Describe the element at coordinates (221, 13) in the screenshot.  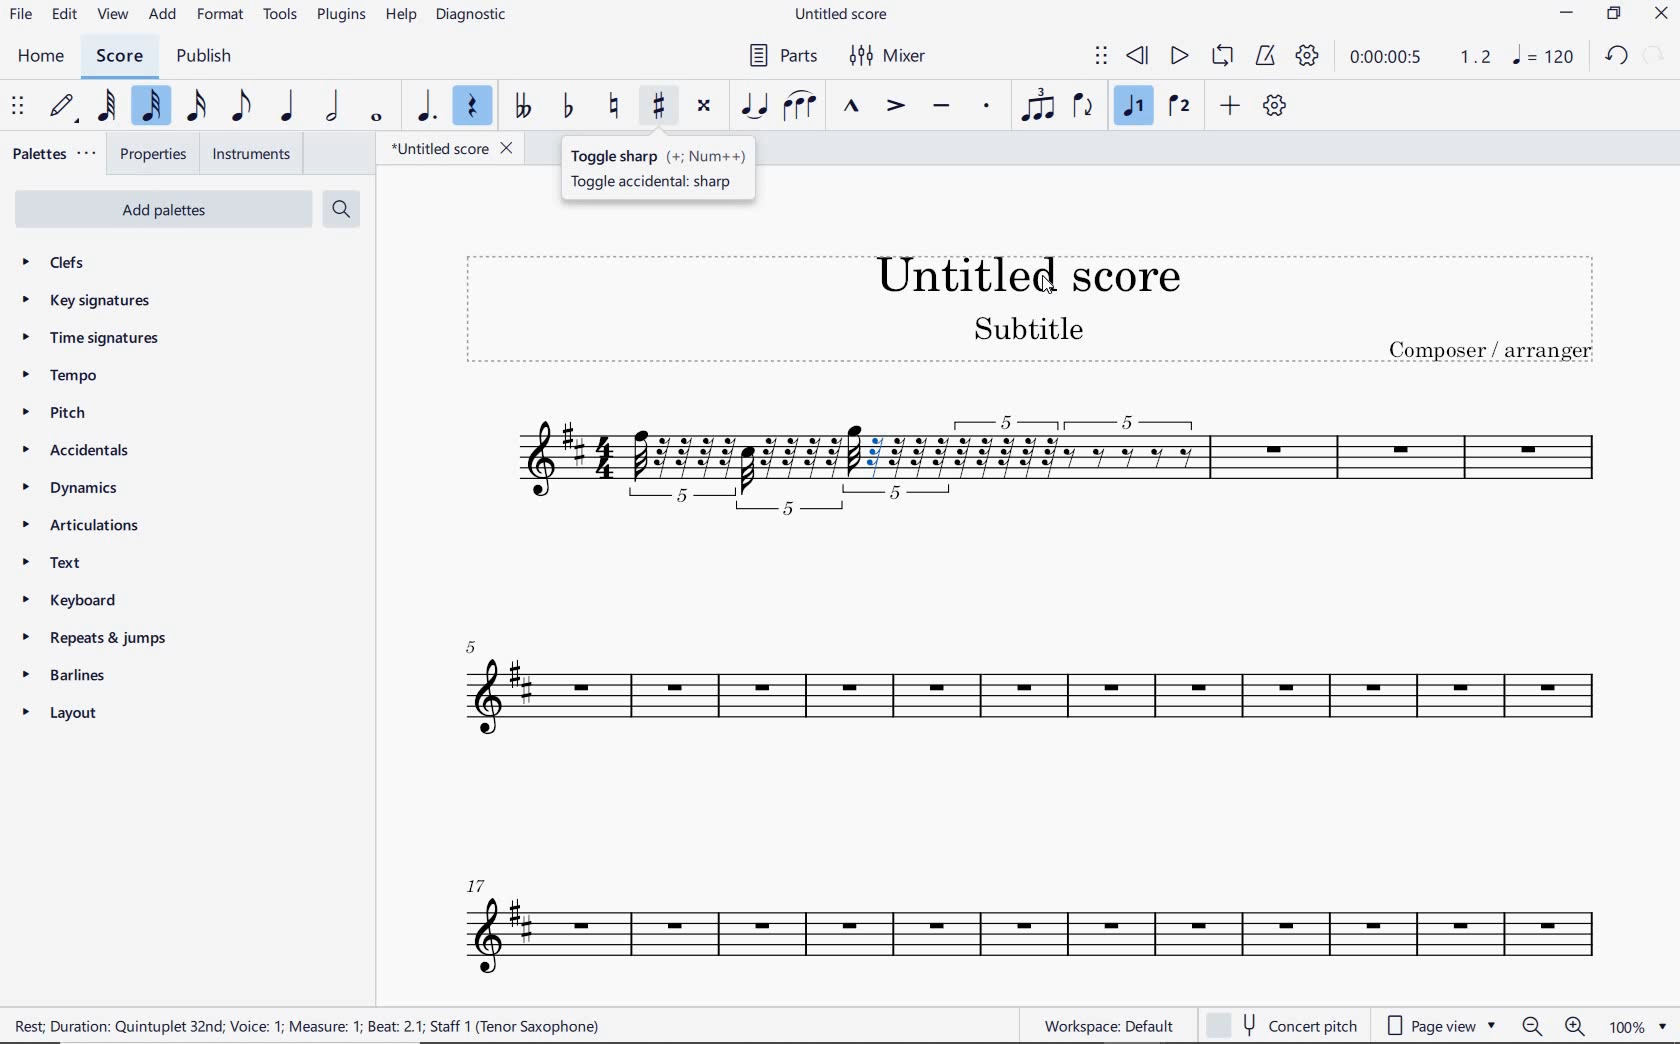
I see `FORMAT` at that location.